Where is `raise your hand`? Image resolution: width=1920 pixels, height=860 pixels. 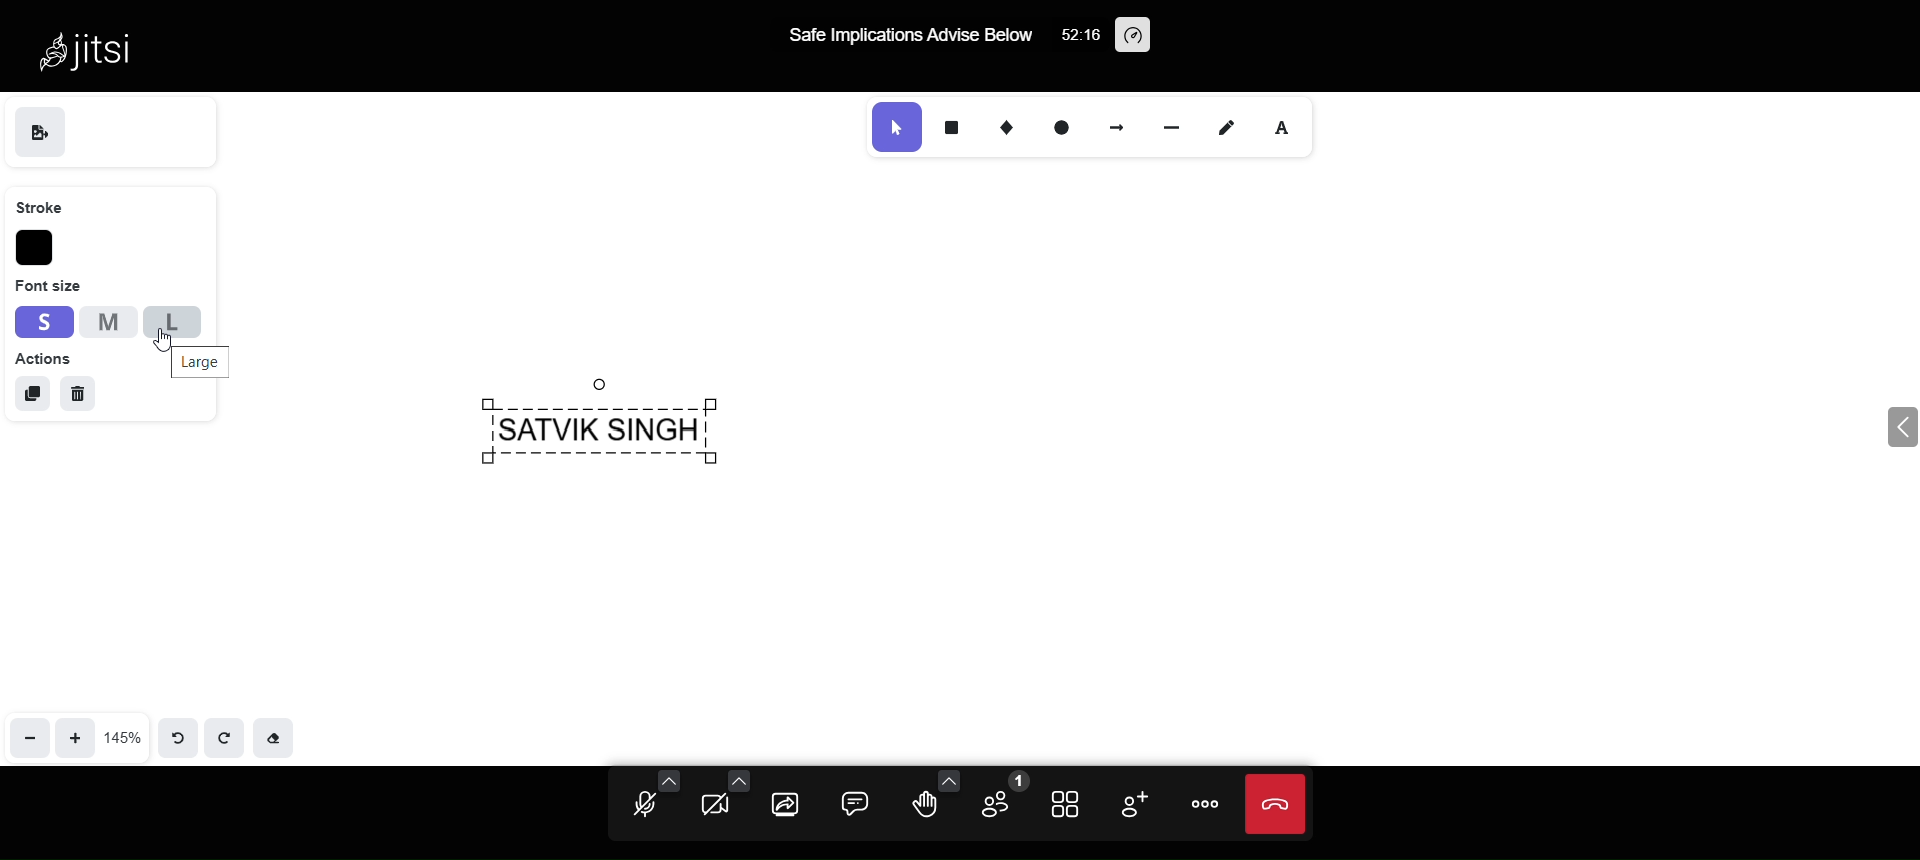
raise your hand is located at coordinates (930, 810).